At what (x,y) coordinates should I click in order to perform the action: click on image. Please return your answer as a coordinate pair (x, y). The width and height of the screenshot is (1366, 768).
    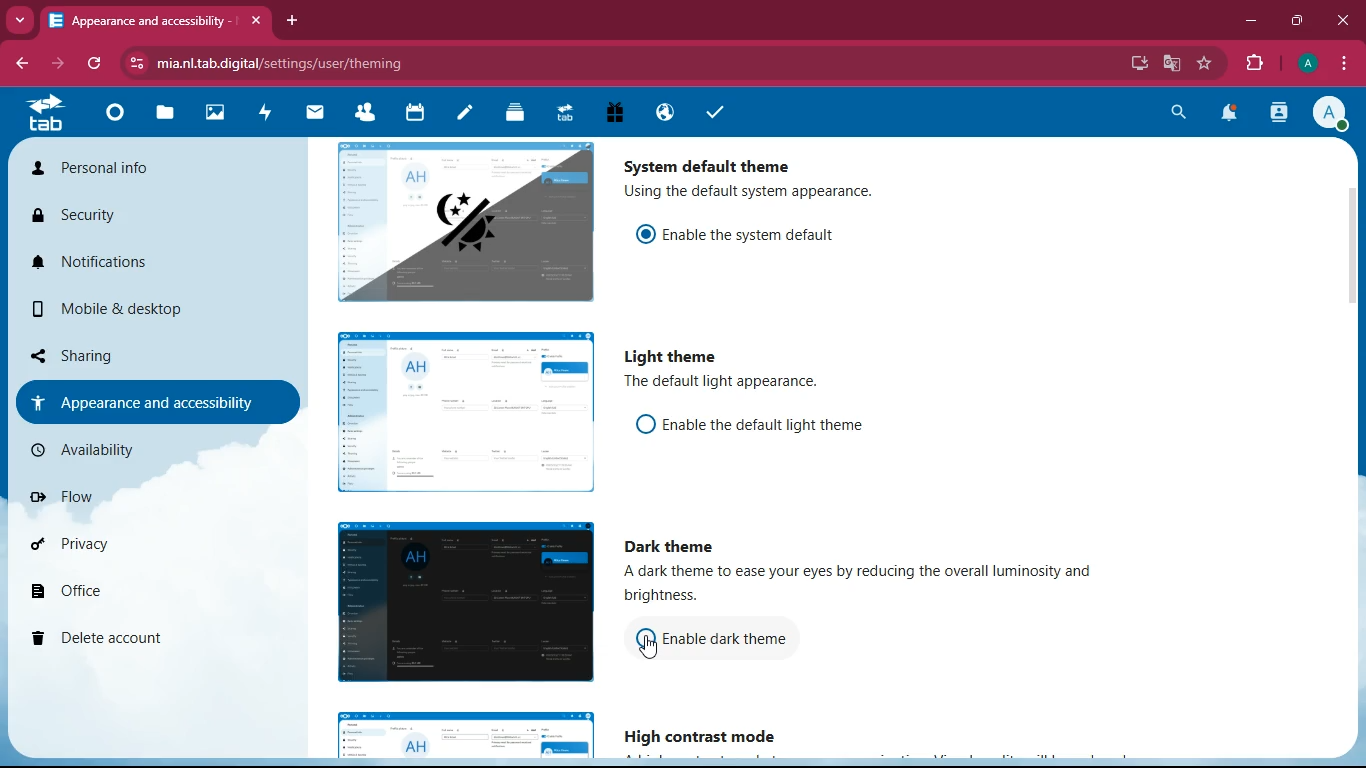
    Looking at the image, I should click on (468, 736).